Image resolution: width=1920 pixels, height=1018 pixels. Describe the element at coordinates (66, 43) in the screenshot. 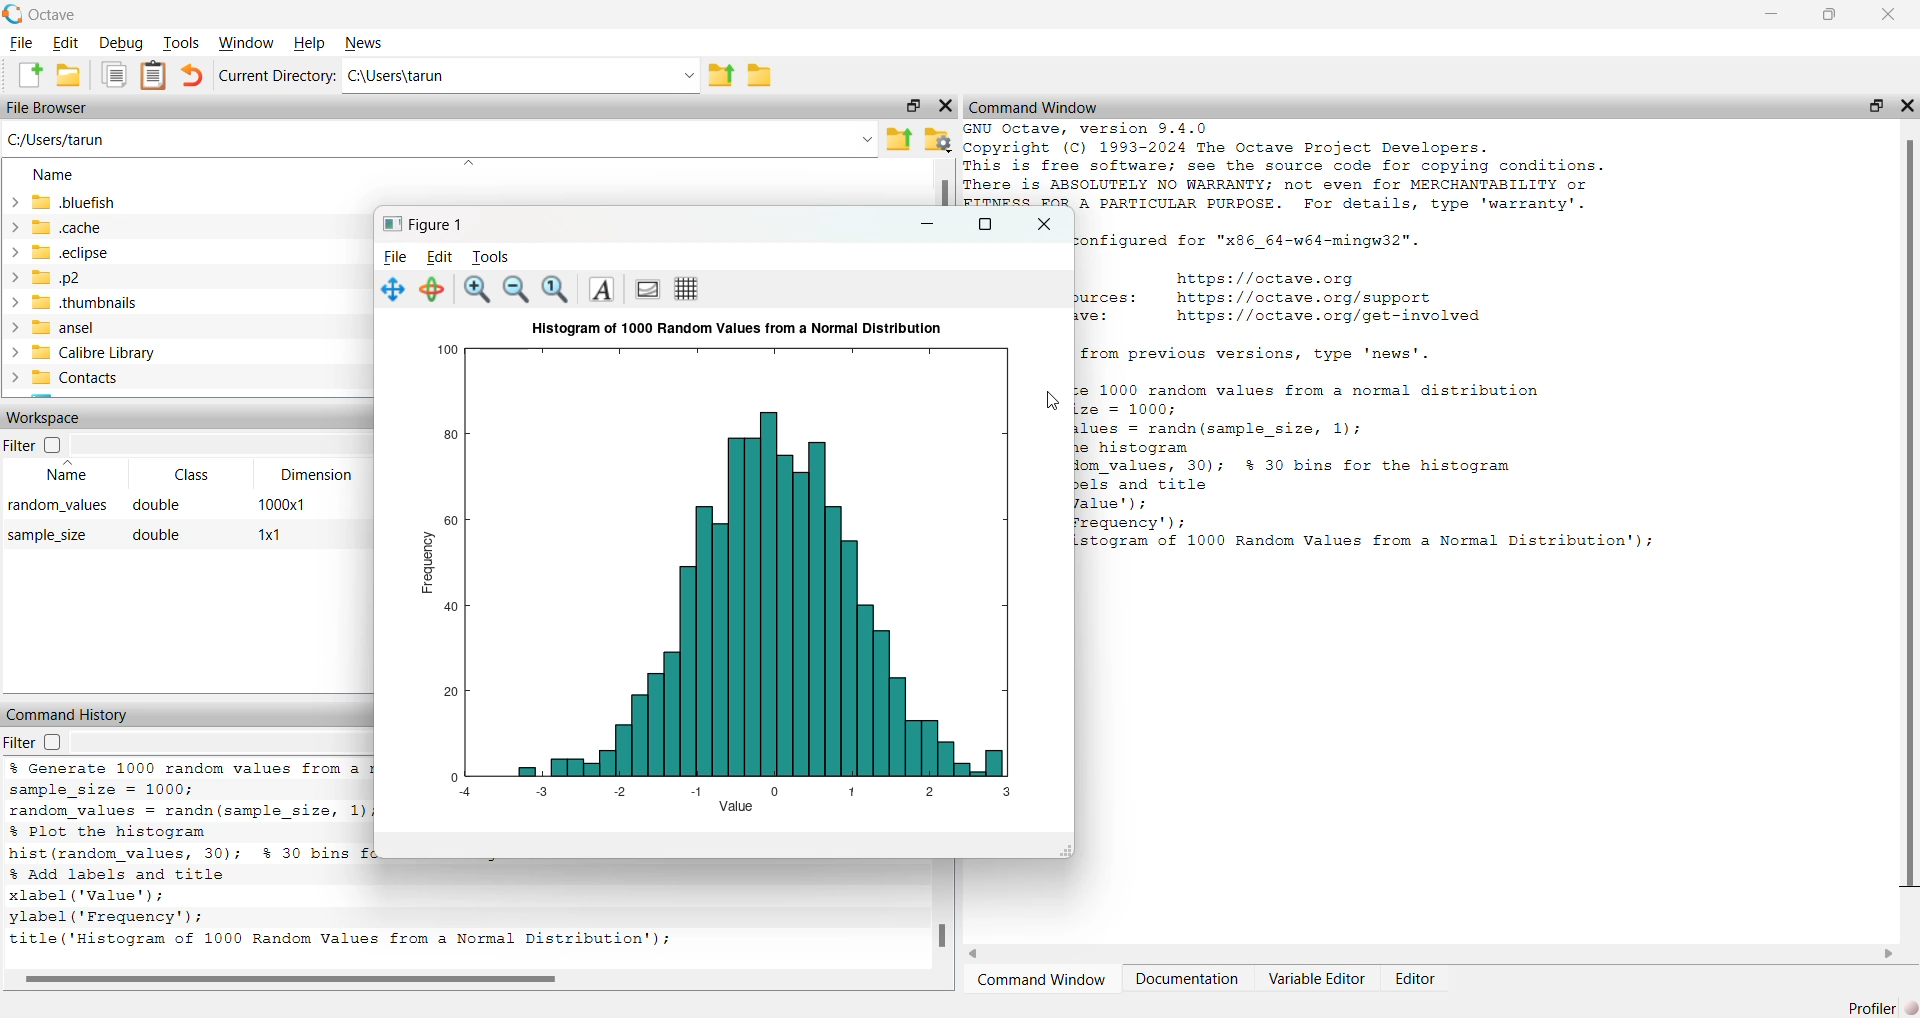

I see `Edit` at that location.